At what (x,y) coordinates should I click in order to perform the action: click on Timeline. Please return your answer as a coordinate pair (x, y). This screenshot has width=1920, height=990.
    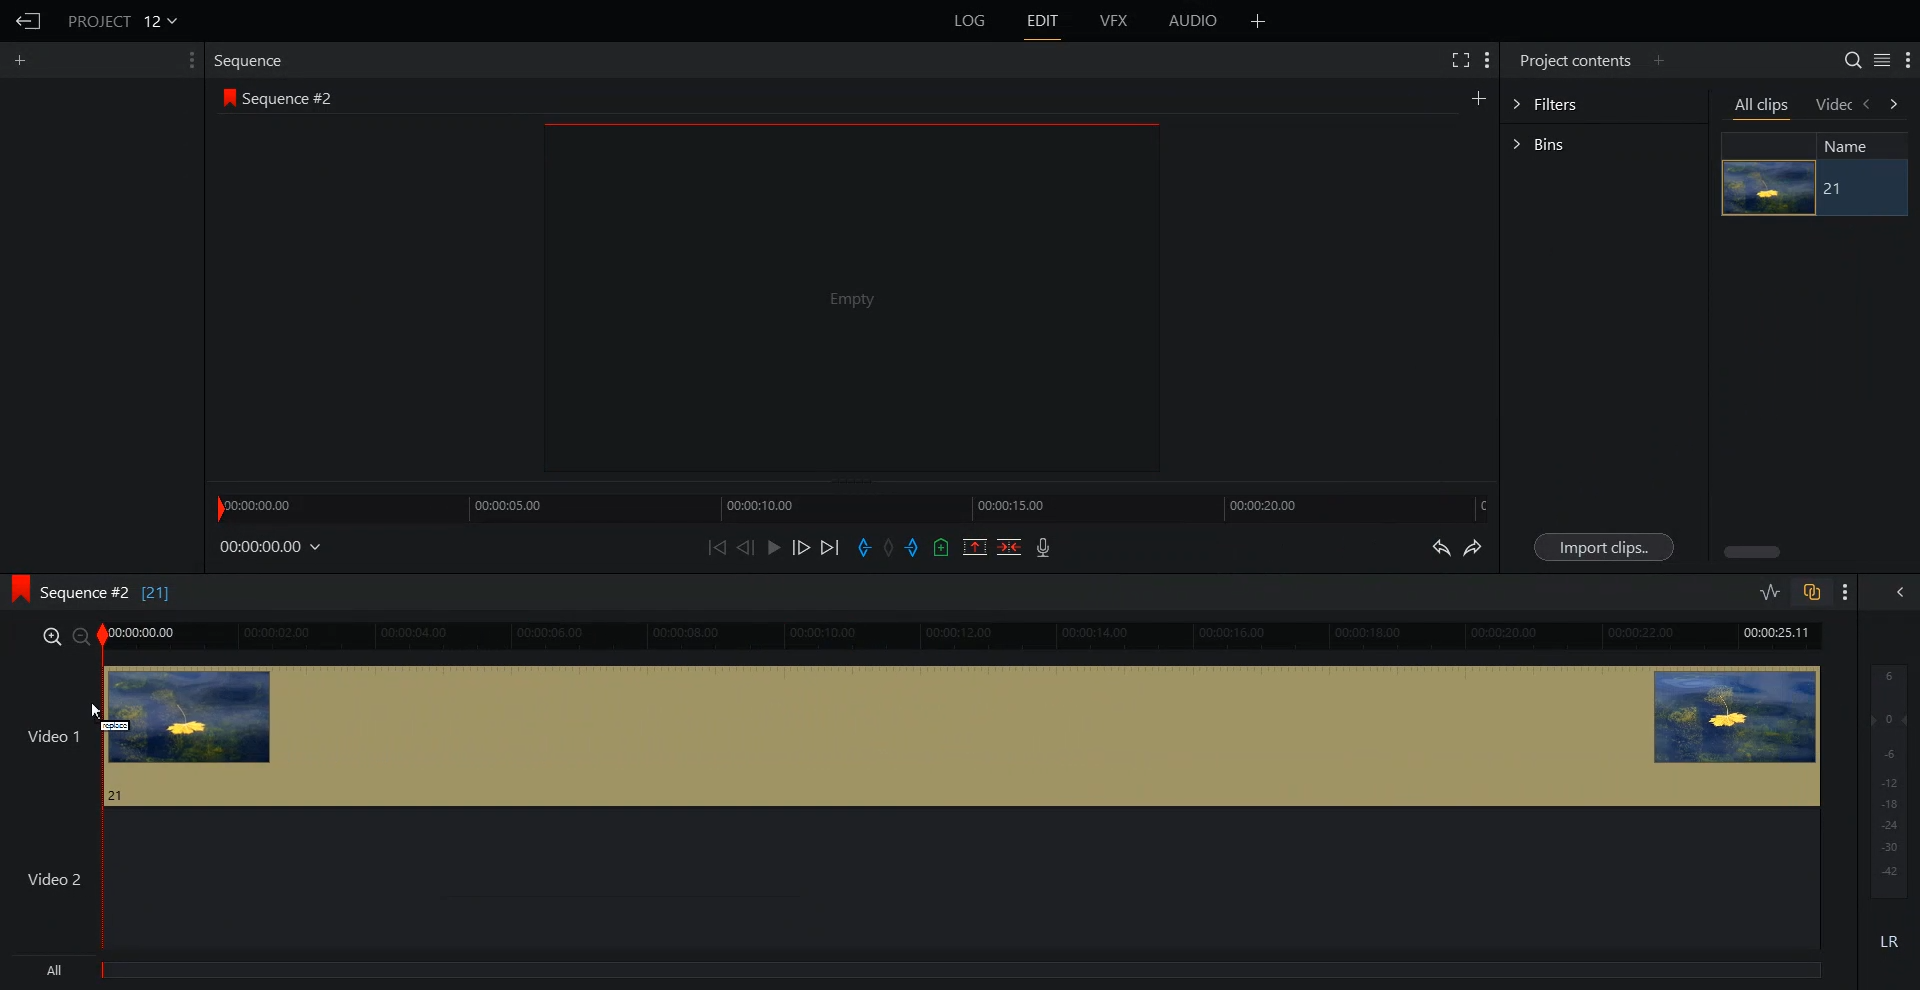
    Looking at the image, I should click on (961, 637).